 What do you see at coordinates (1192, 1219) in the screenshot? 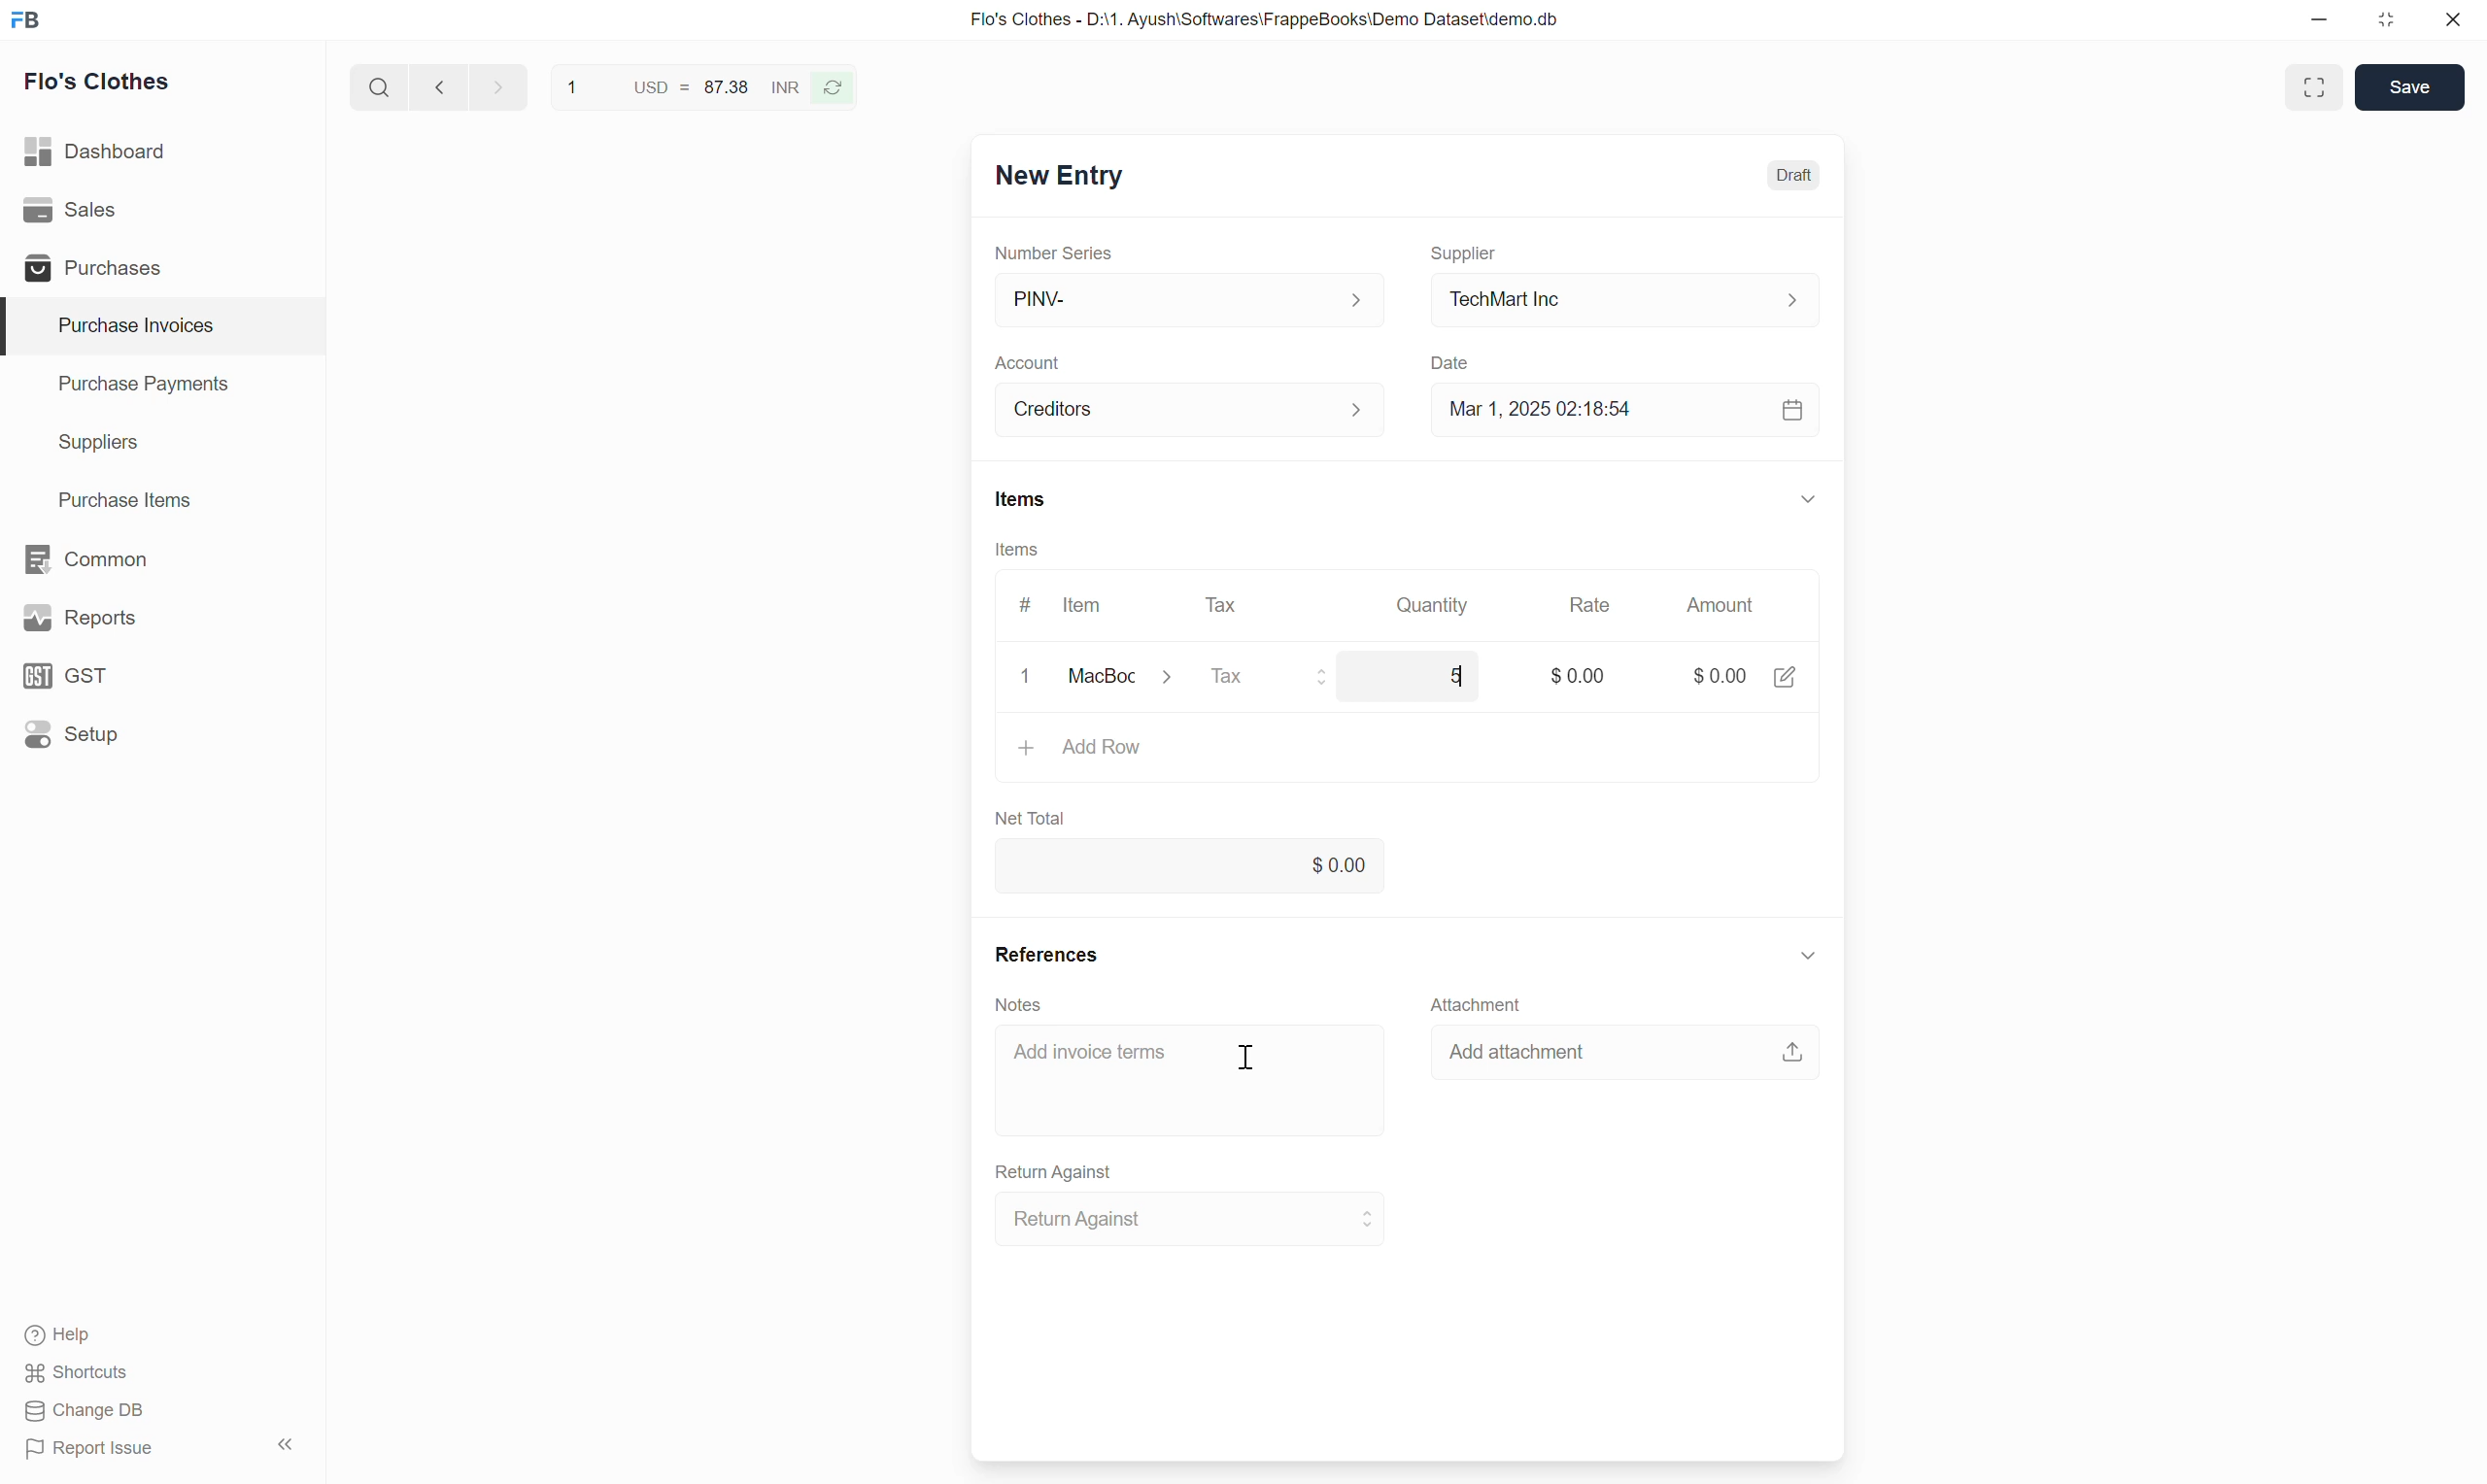
I see `Return Against` at bounding box center [1192, 1219].